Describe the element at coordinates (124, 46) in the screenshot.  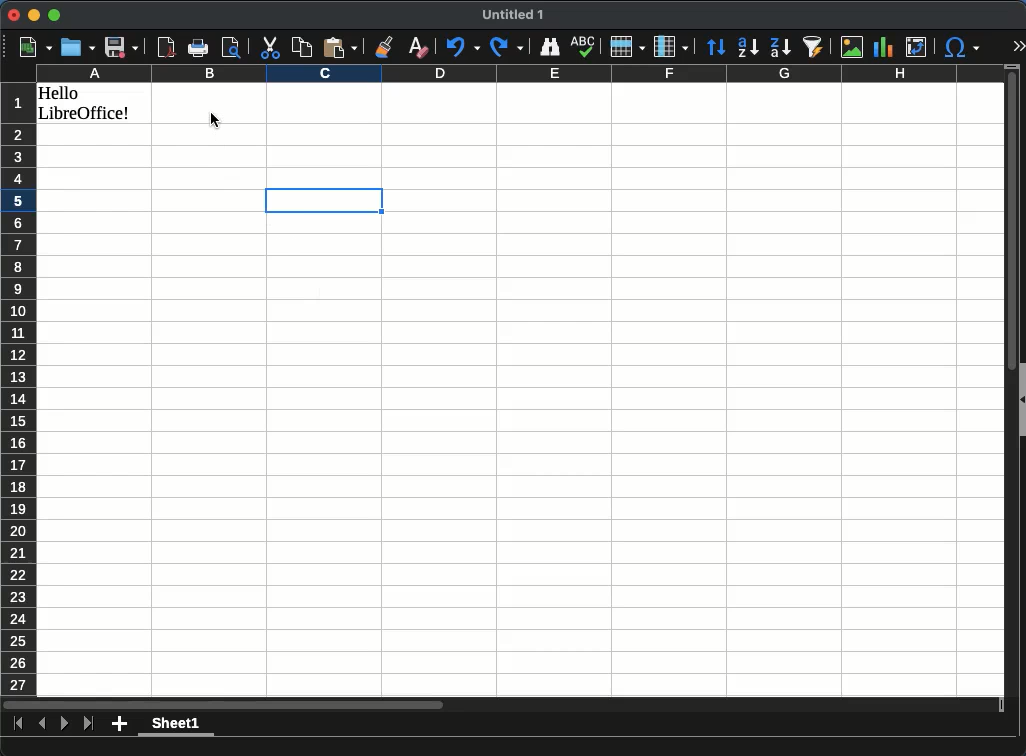
I see `save` at that location.